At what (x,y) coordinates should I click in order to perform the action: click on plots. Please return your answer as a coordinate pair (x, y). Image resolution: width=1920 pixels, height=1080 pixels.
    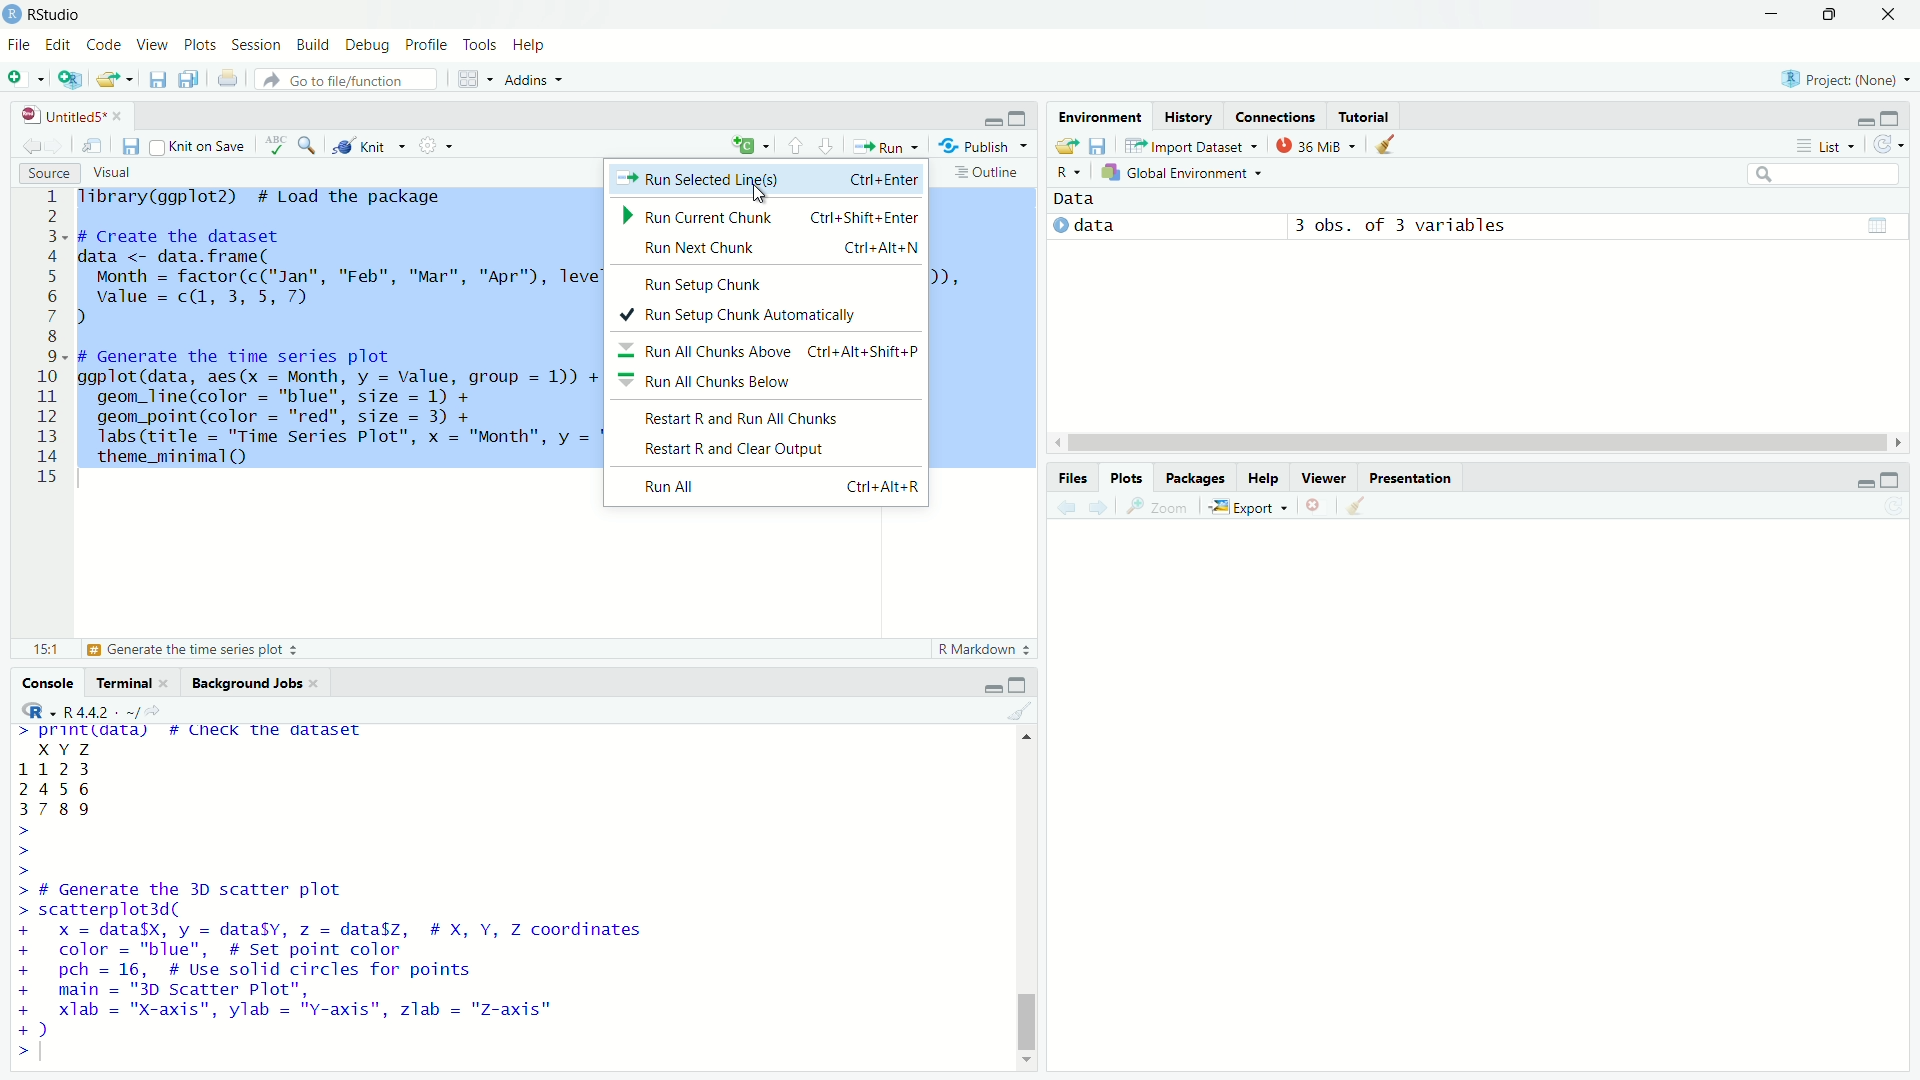
    Looking at the image, I should click on (1127, 477).